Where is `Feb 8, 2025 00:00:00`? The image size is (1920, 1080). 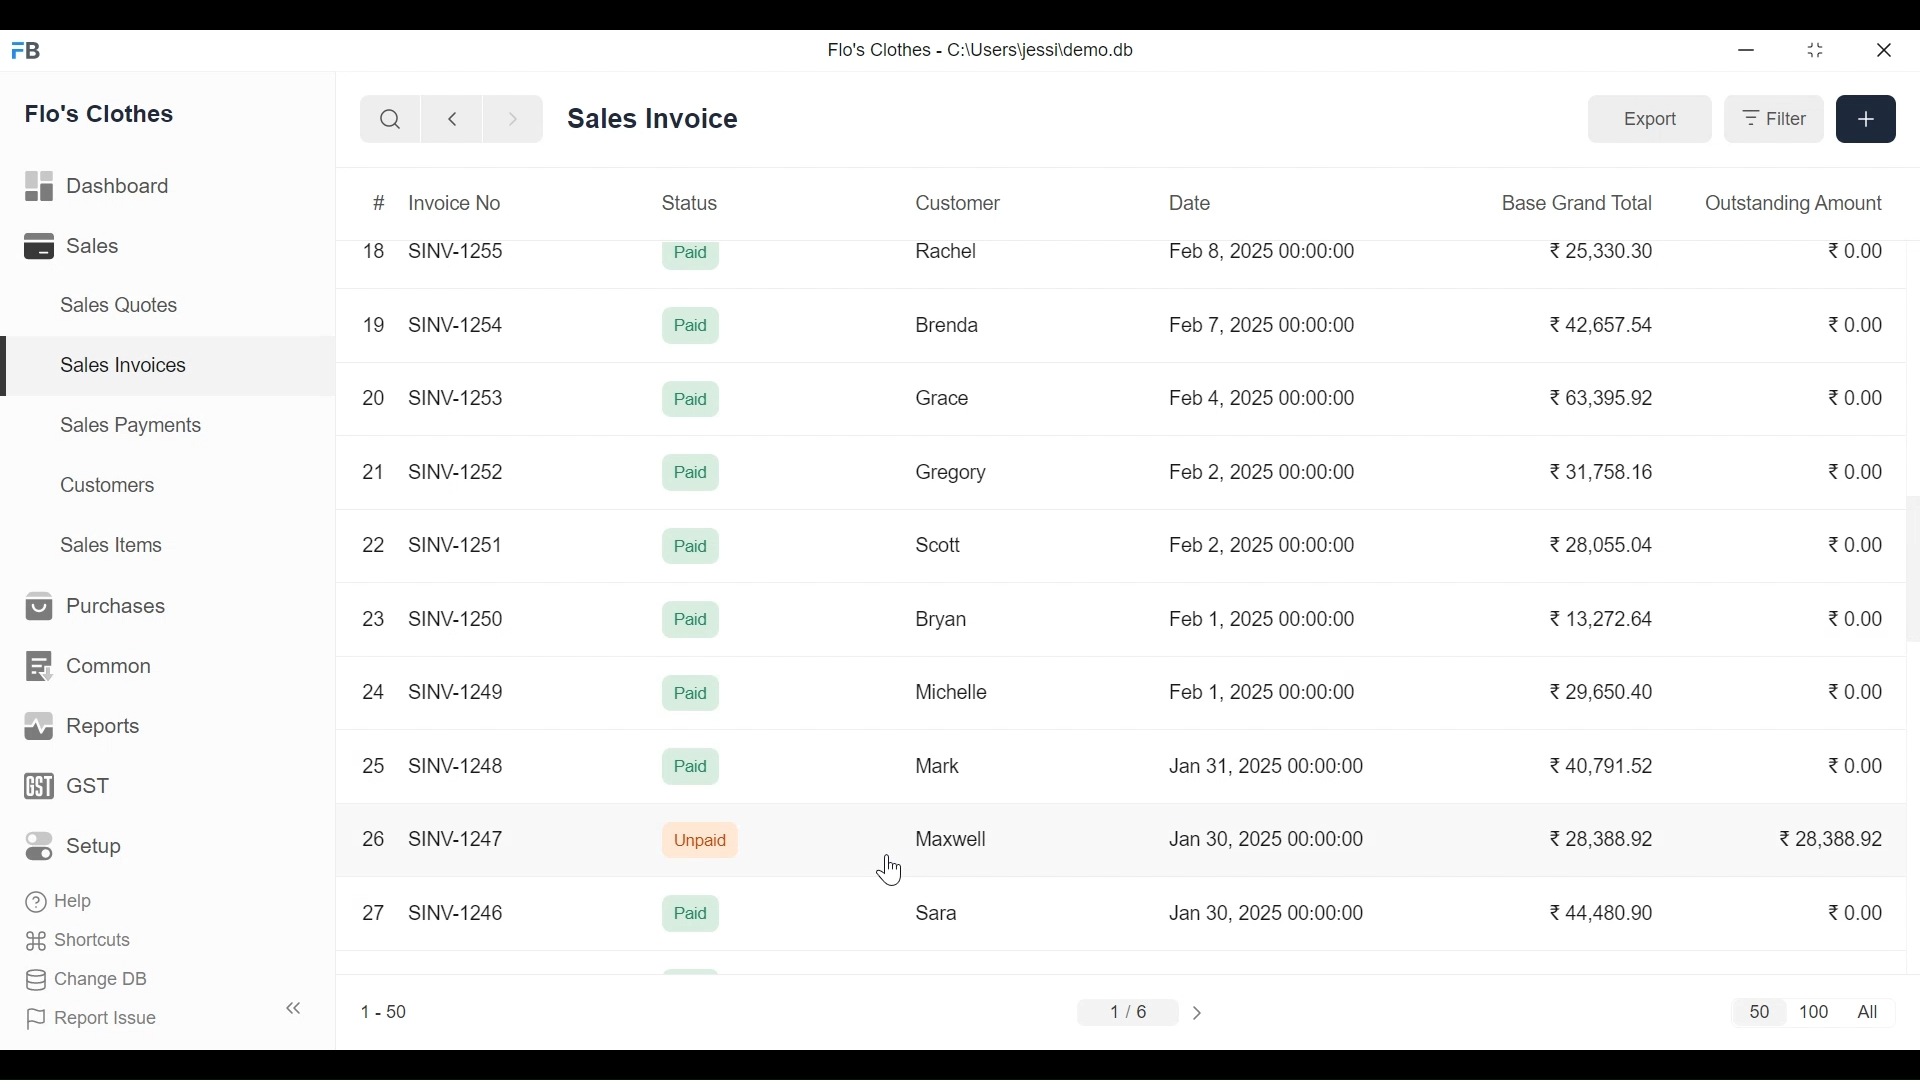 Feb 8, 2025 00:00:00 is located at coordinates (1262, 251).